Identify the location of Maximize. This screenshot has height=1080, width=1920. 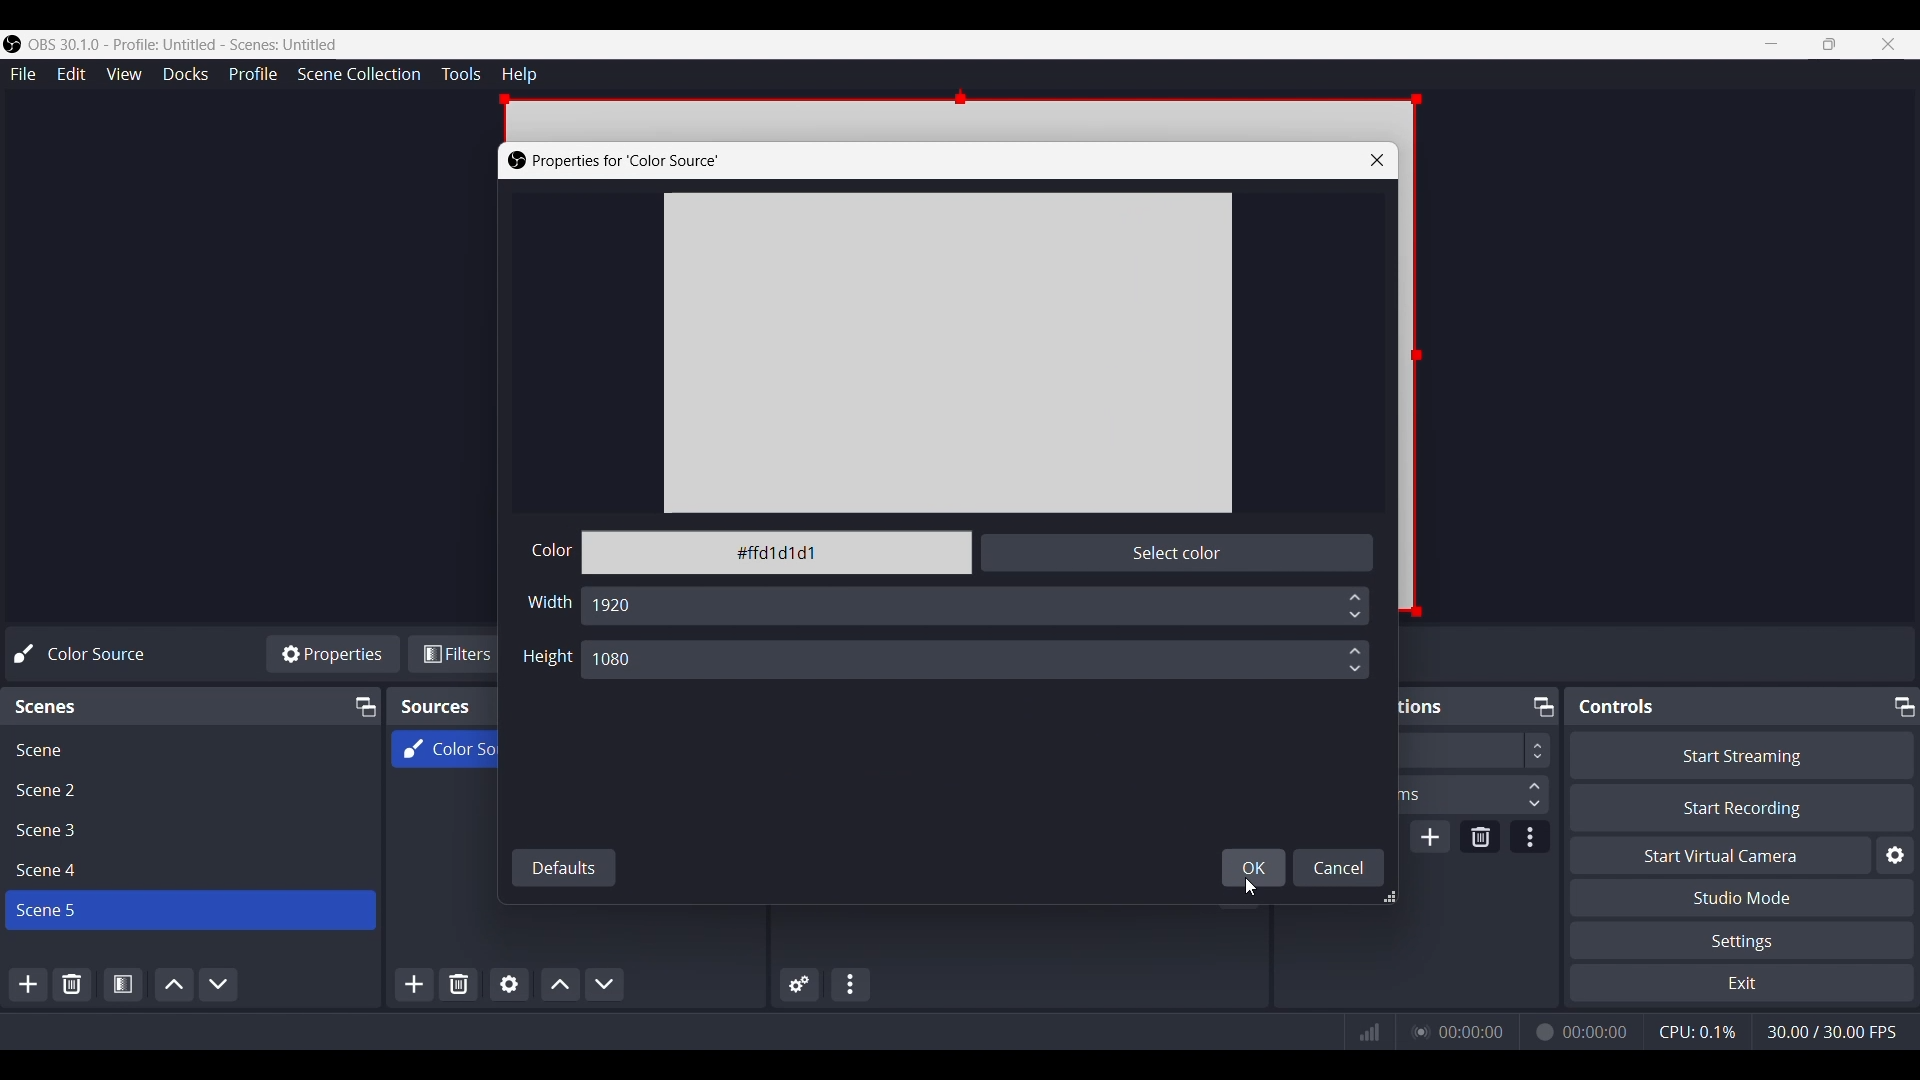
(1540, 703).